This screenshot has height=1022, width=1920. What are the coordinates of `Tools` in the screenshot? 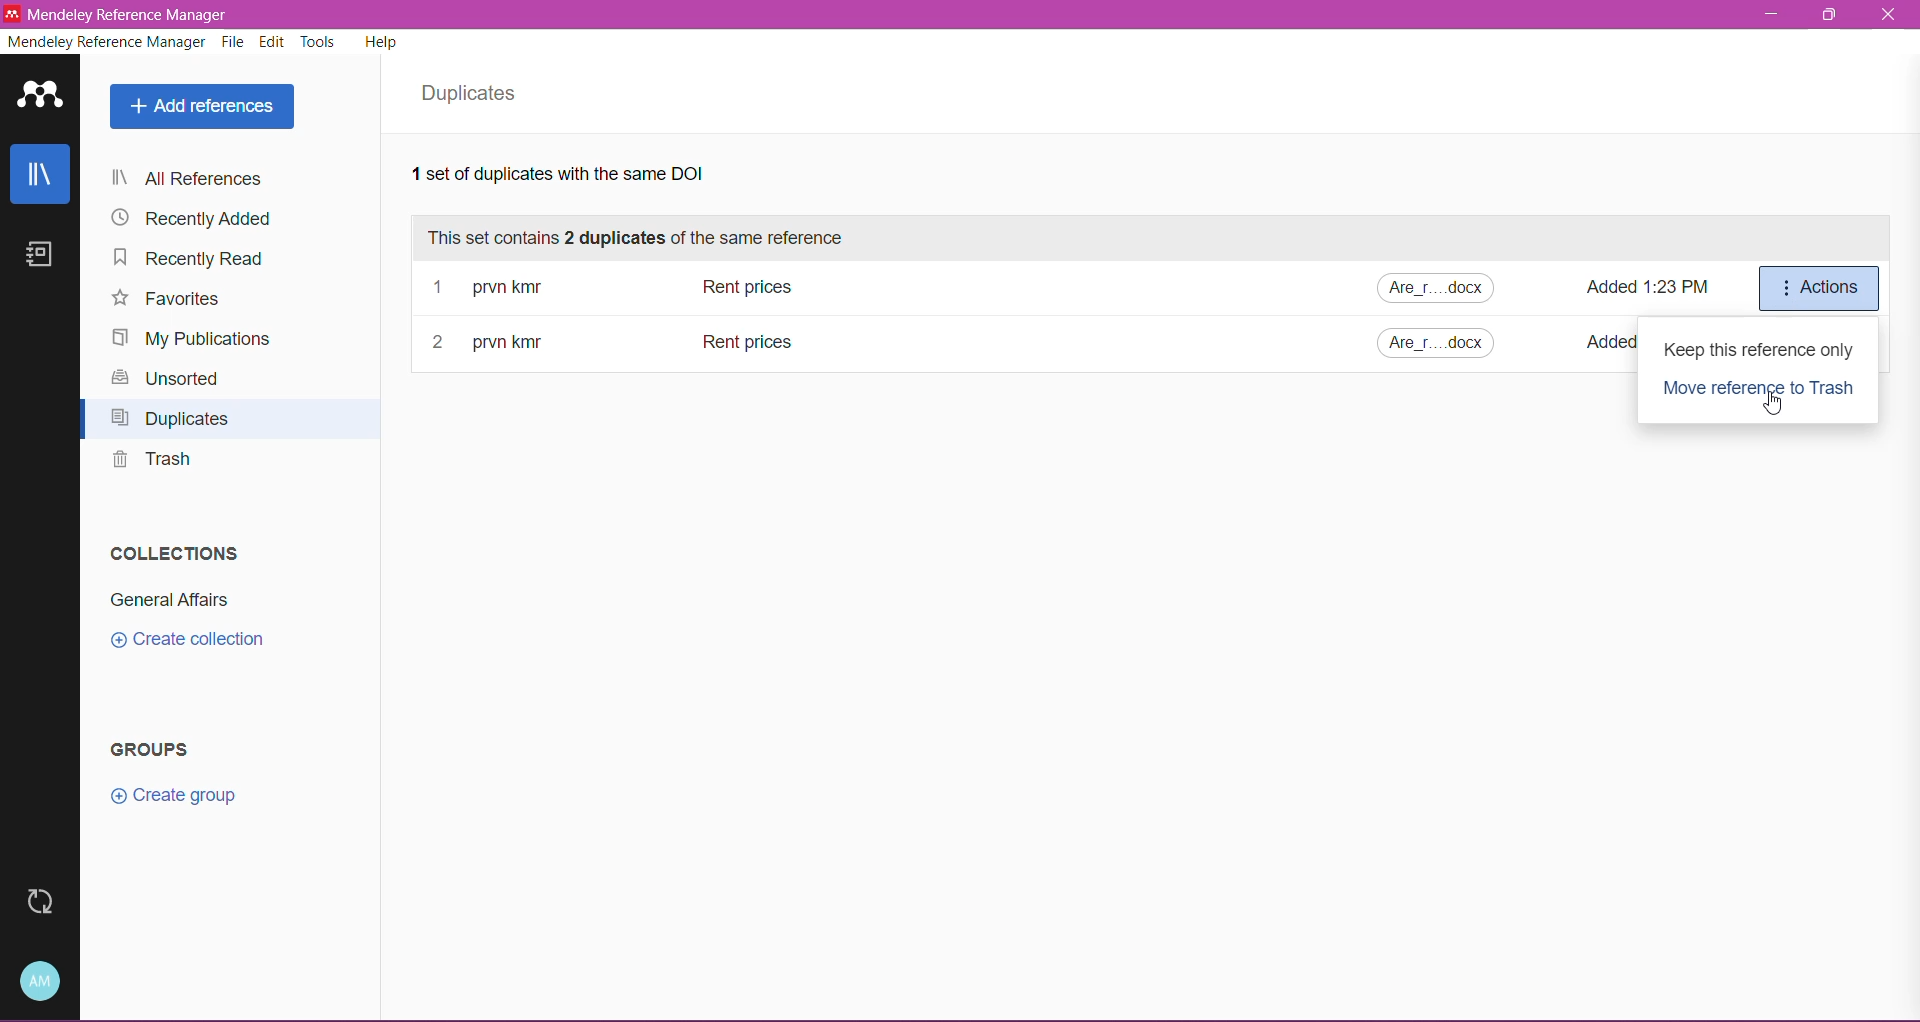 It's located at (319, 41).